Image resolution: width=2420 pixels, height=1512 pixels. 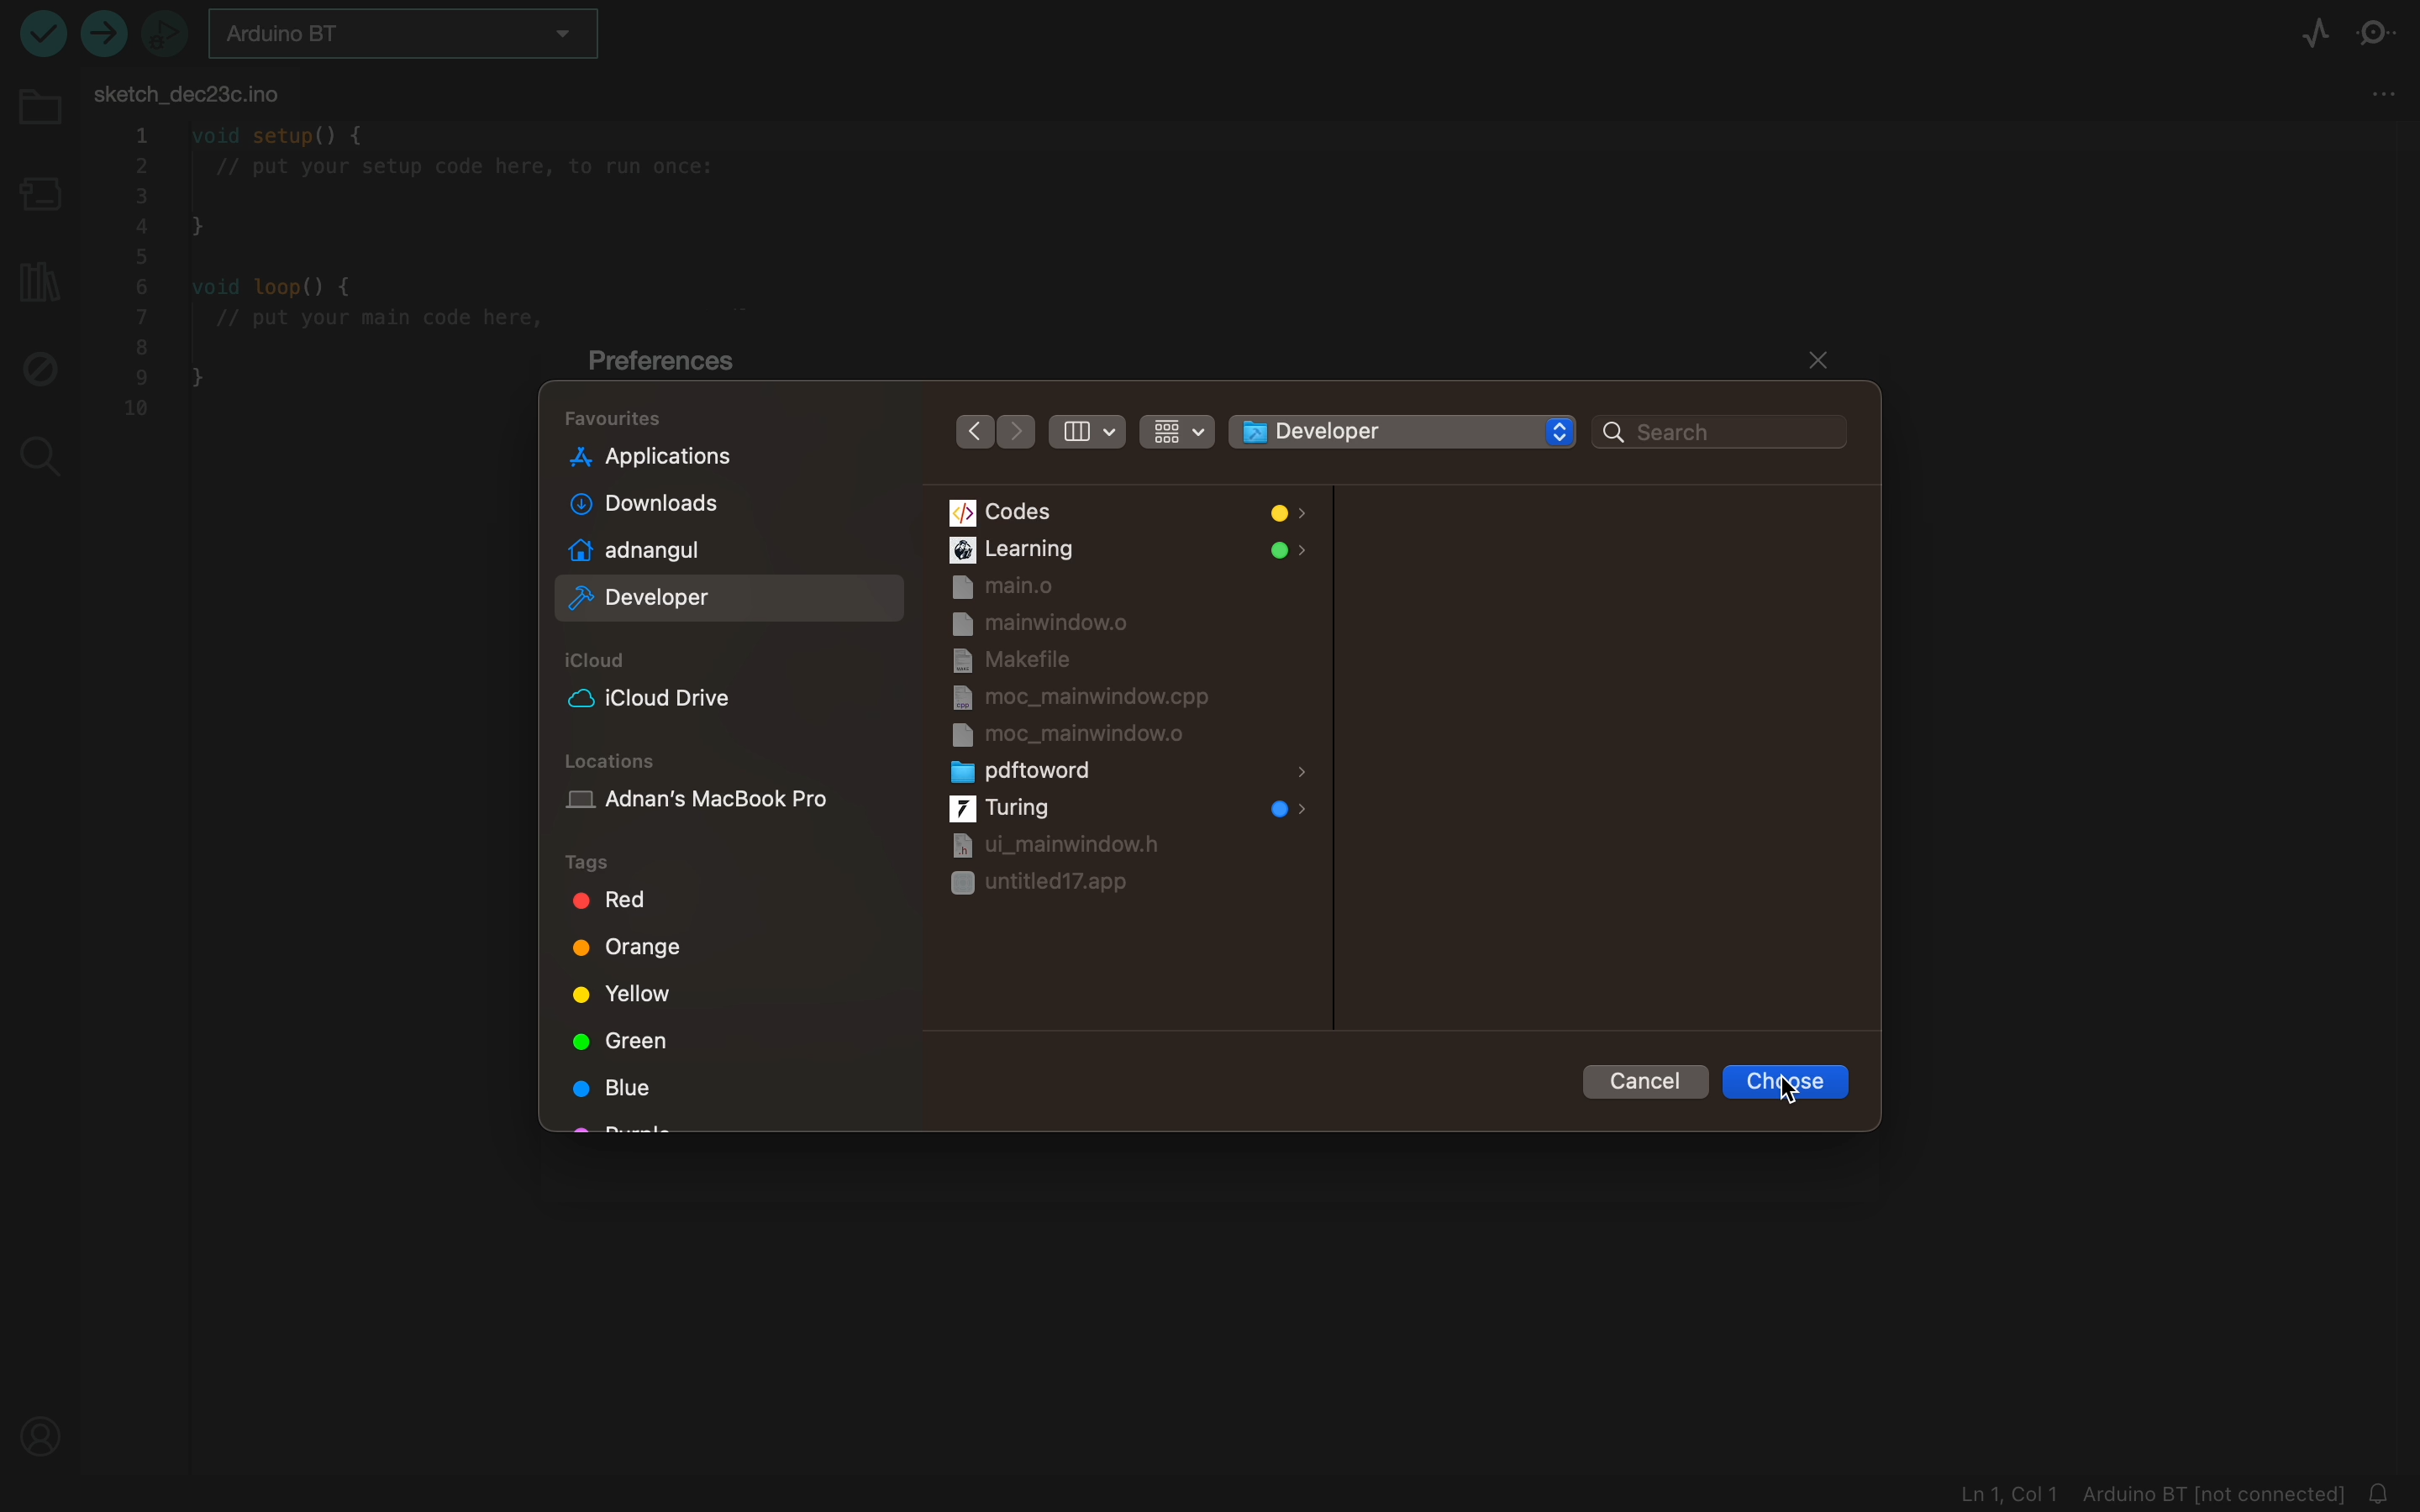 What do you see at coordinates (615, 1044) in the screenshot?
I see `green` at bounding box center [615, 1044].